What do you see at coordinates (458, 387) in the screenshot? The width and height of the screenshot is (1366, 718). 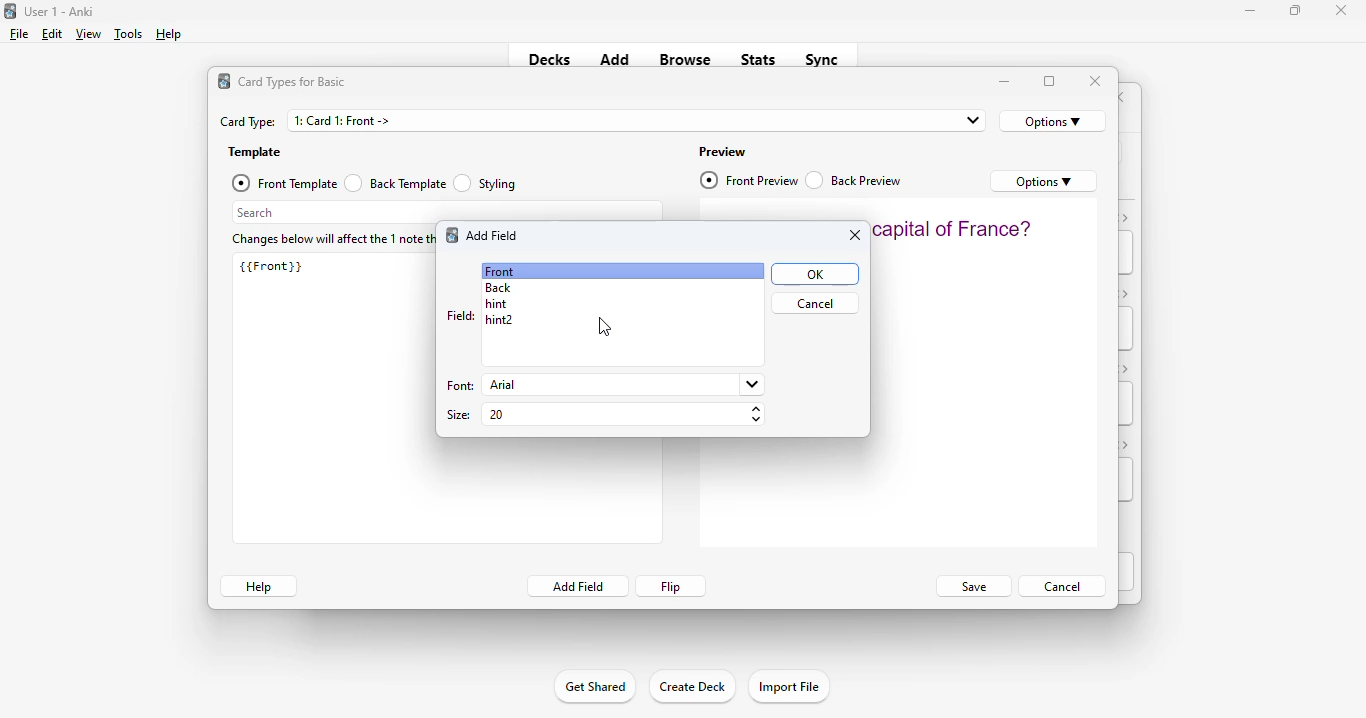 I see `font` at bounding box center [458, 387].